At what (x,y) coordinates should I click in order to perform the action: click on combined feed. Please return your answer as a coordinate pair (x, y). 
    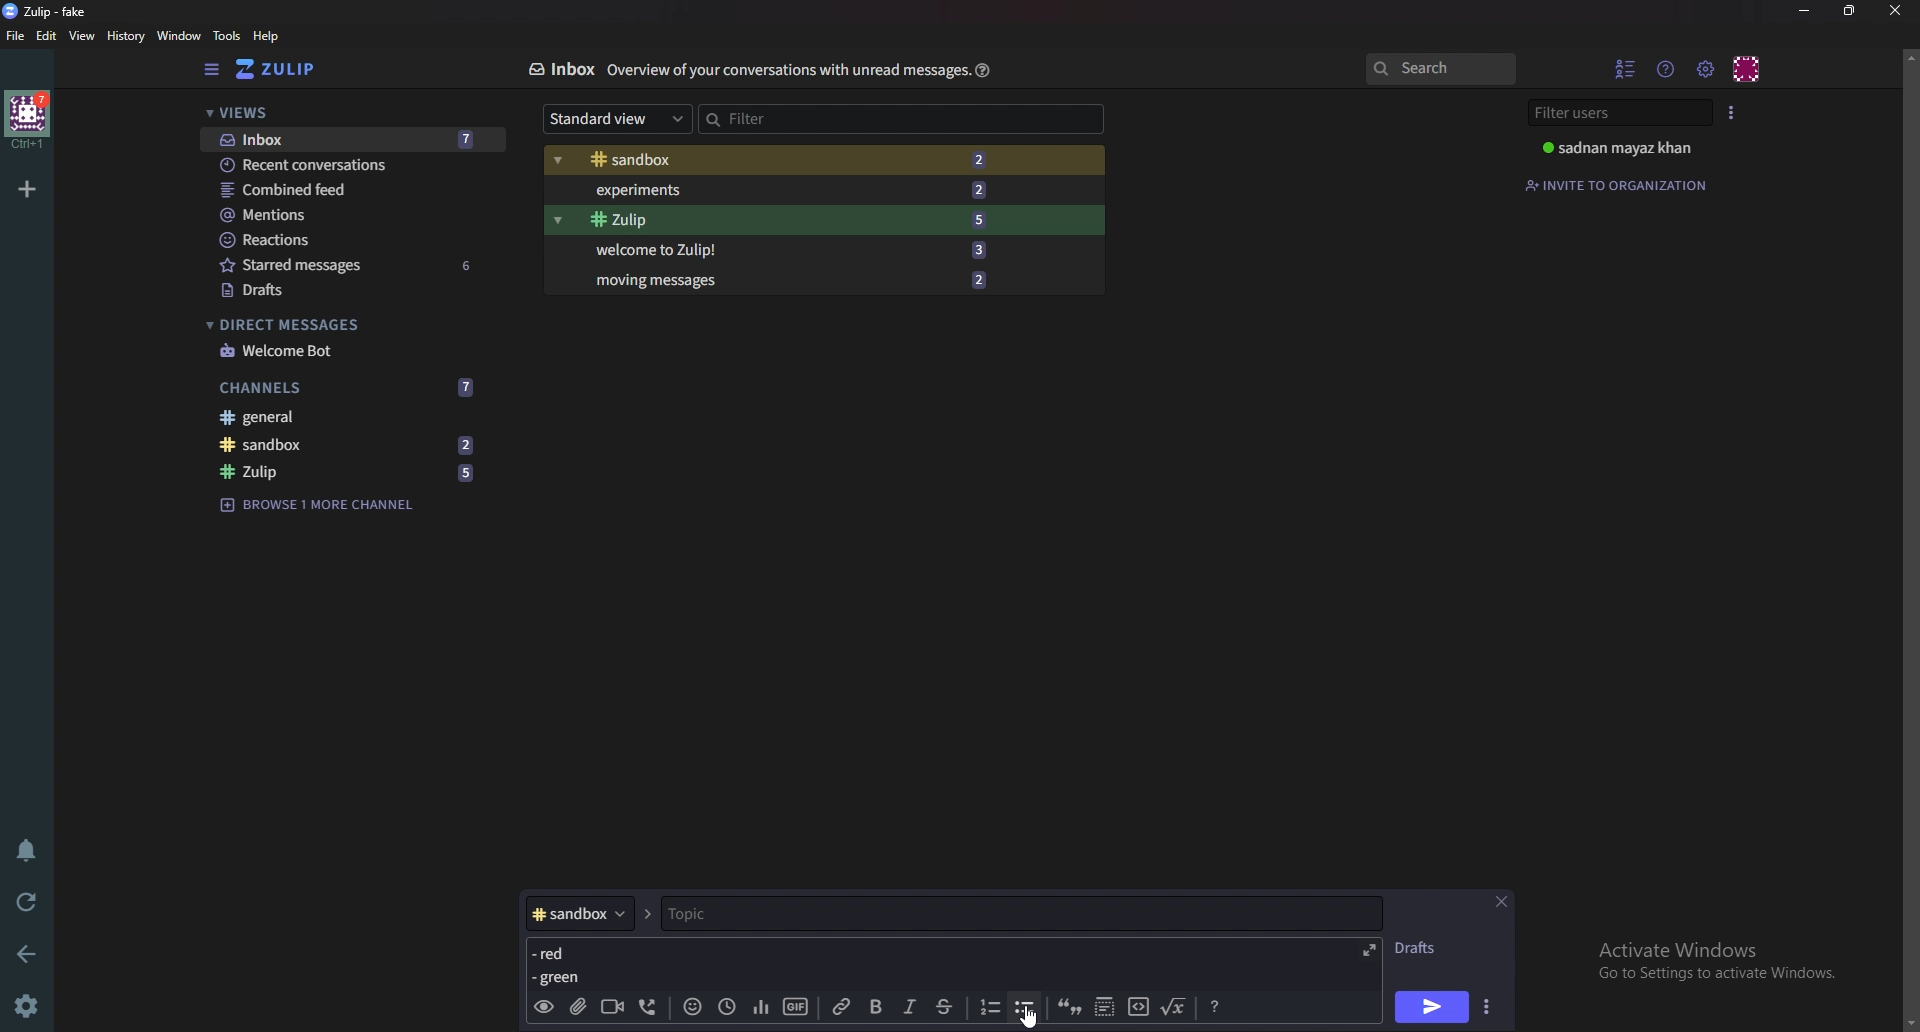
    Looking at the image, I should click on (352, 190).